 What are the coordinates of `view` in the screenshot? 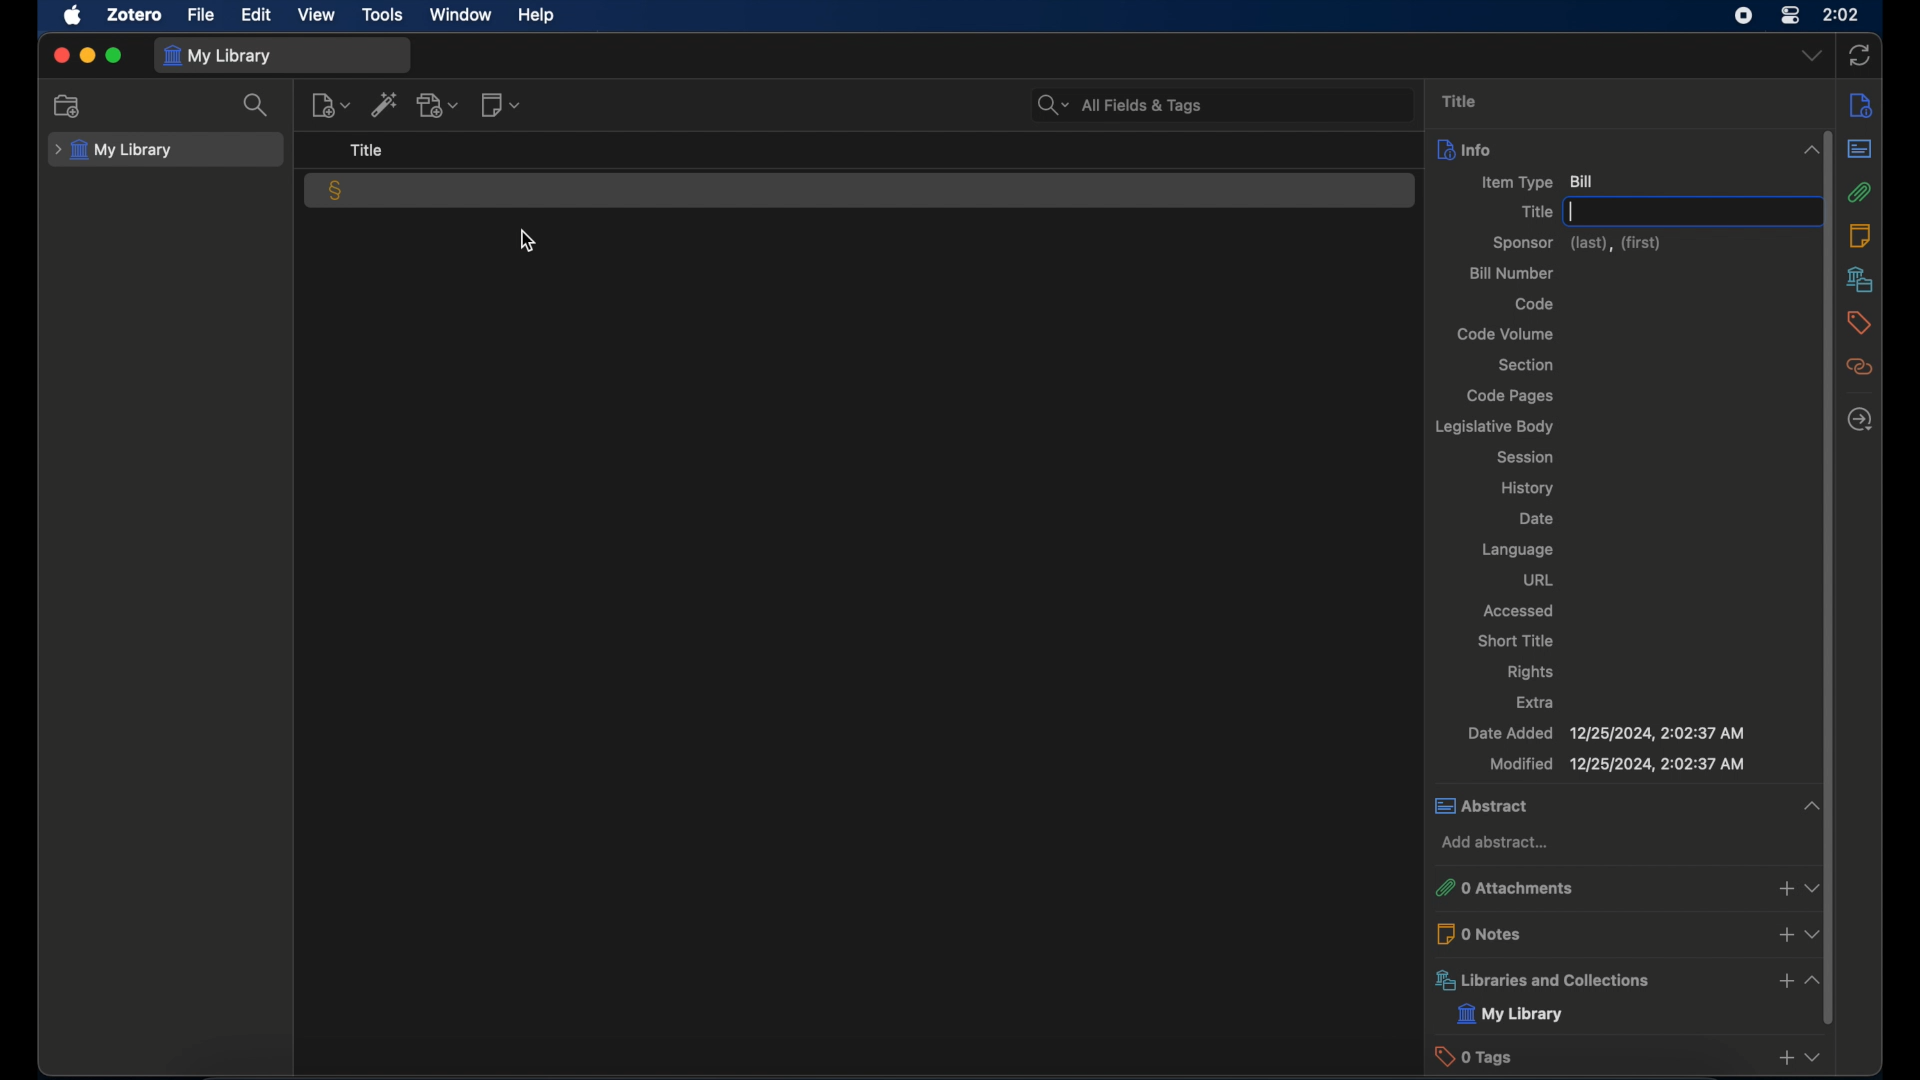 It's located at (318, 15).